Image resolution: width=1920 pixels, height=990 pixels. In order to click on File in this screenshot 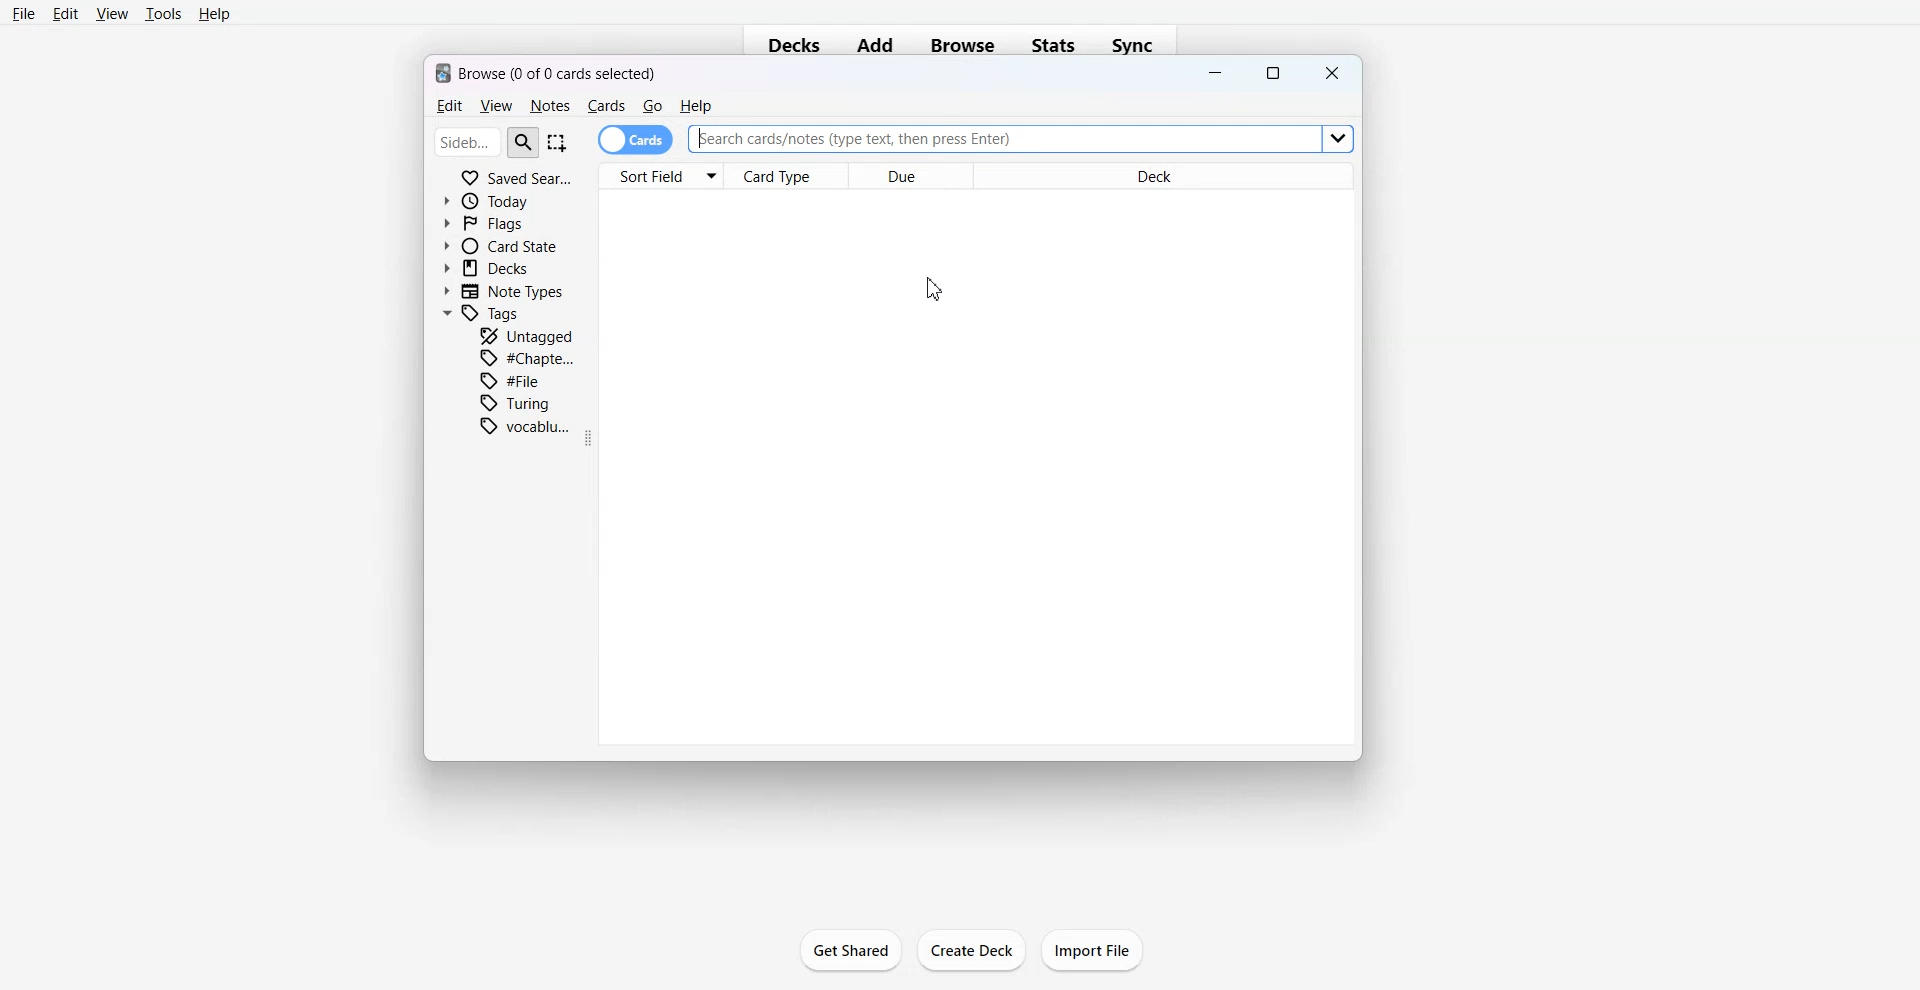, I will do `click(515, 380)`.